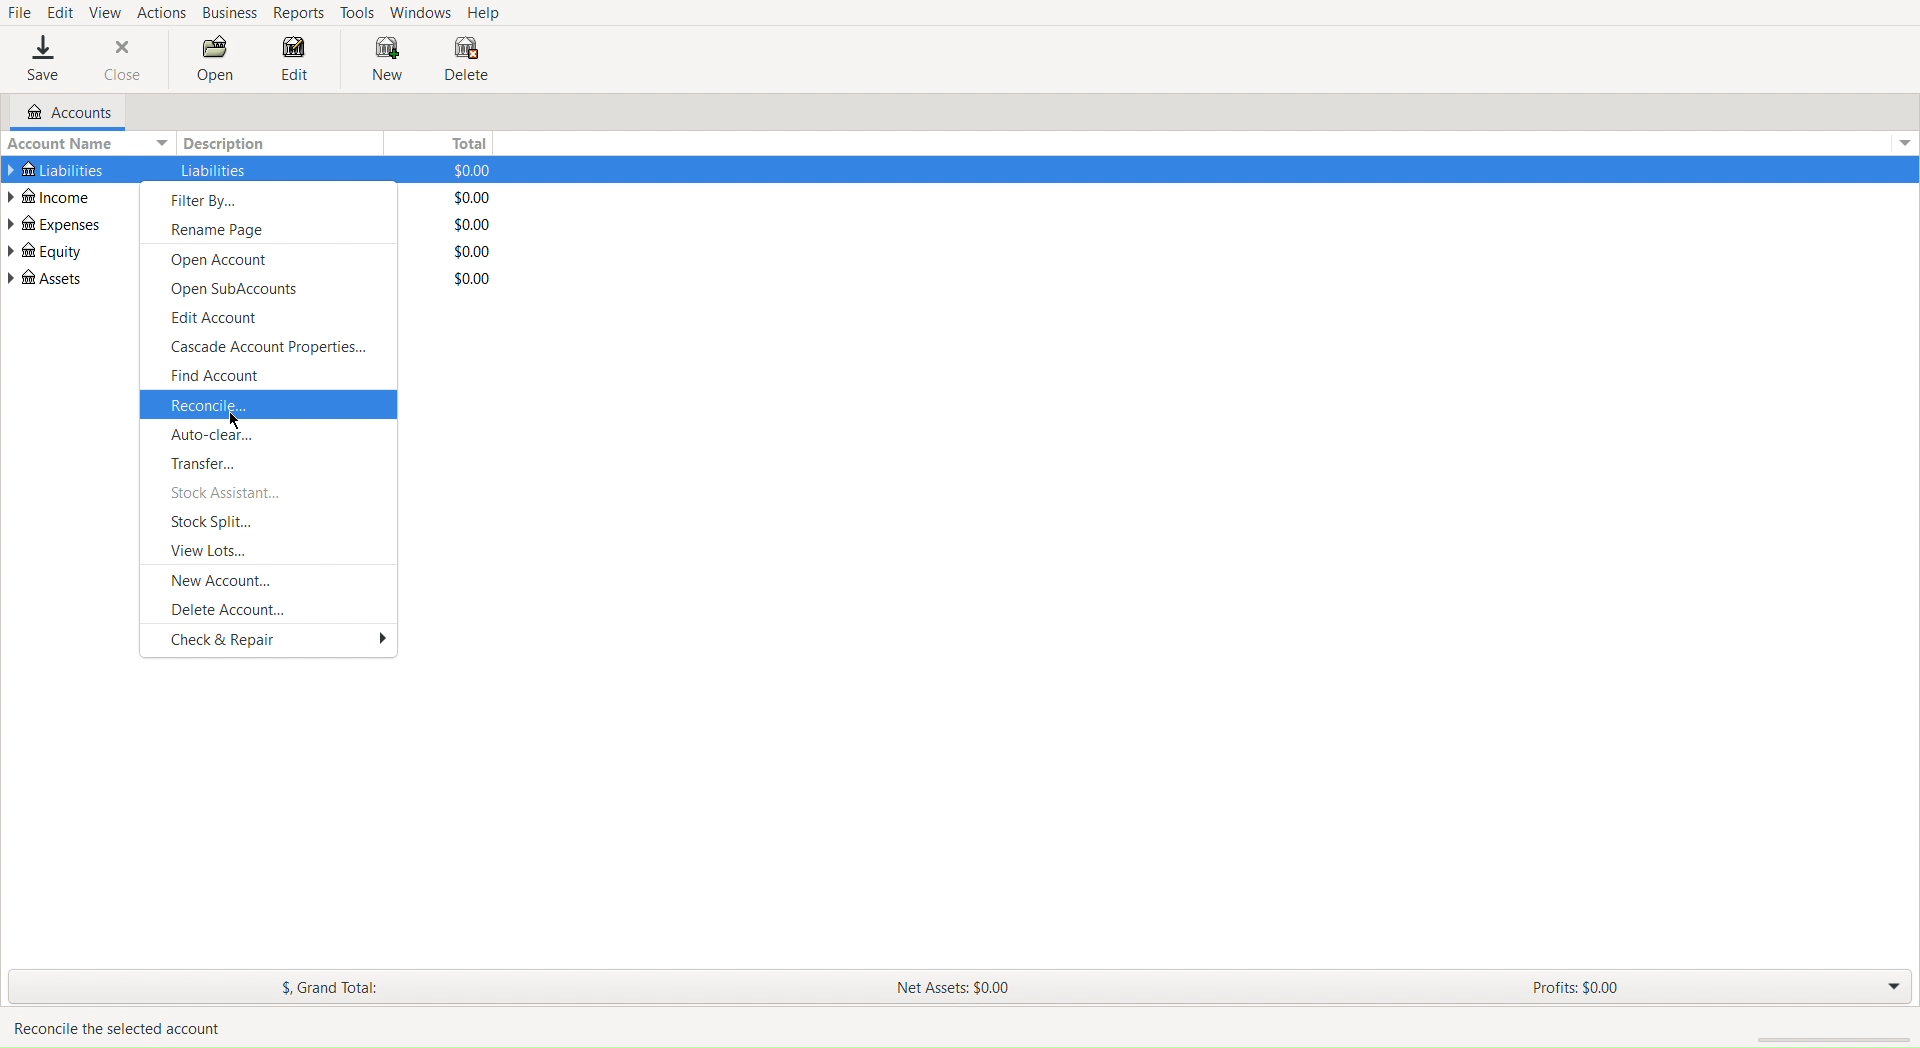 This screenshot has width=1920, height=1048. What do you see at coordinates (89, 146) in the screenshot?
I see `Account Name` at bounding box center [89, 146].